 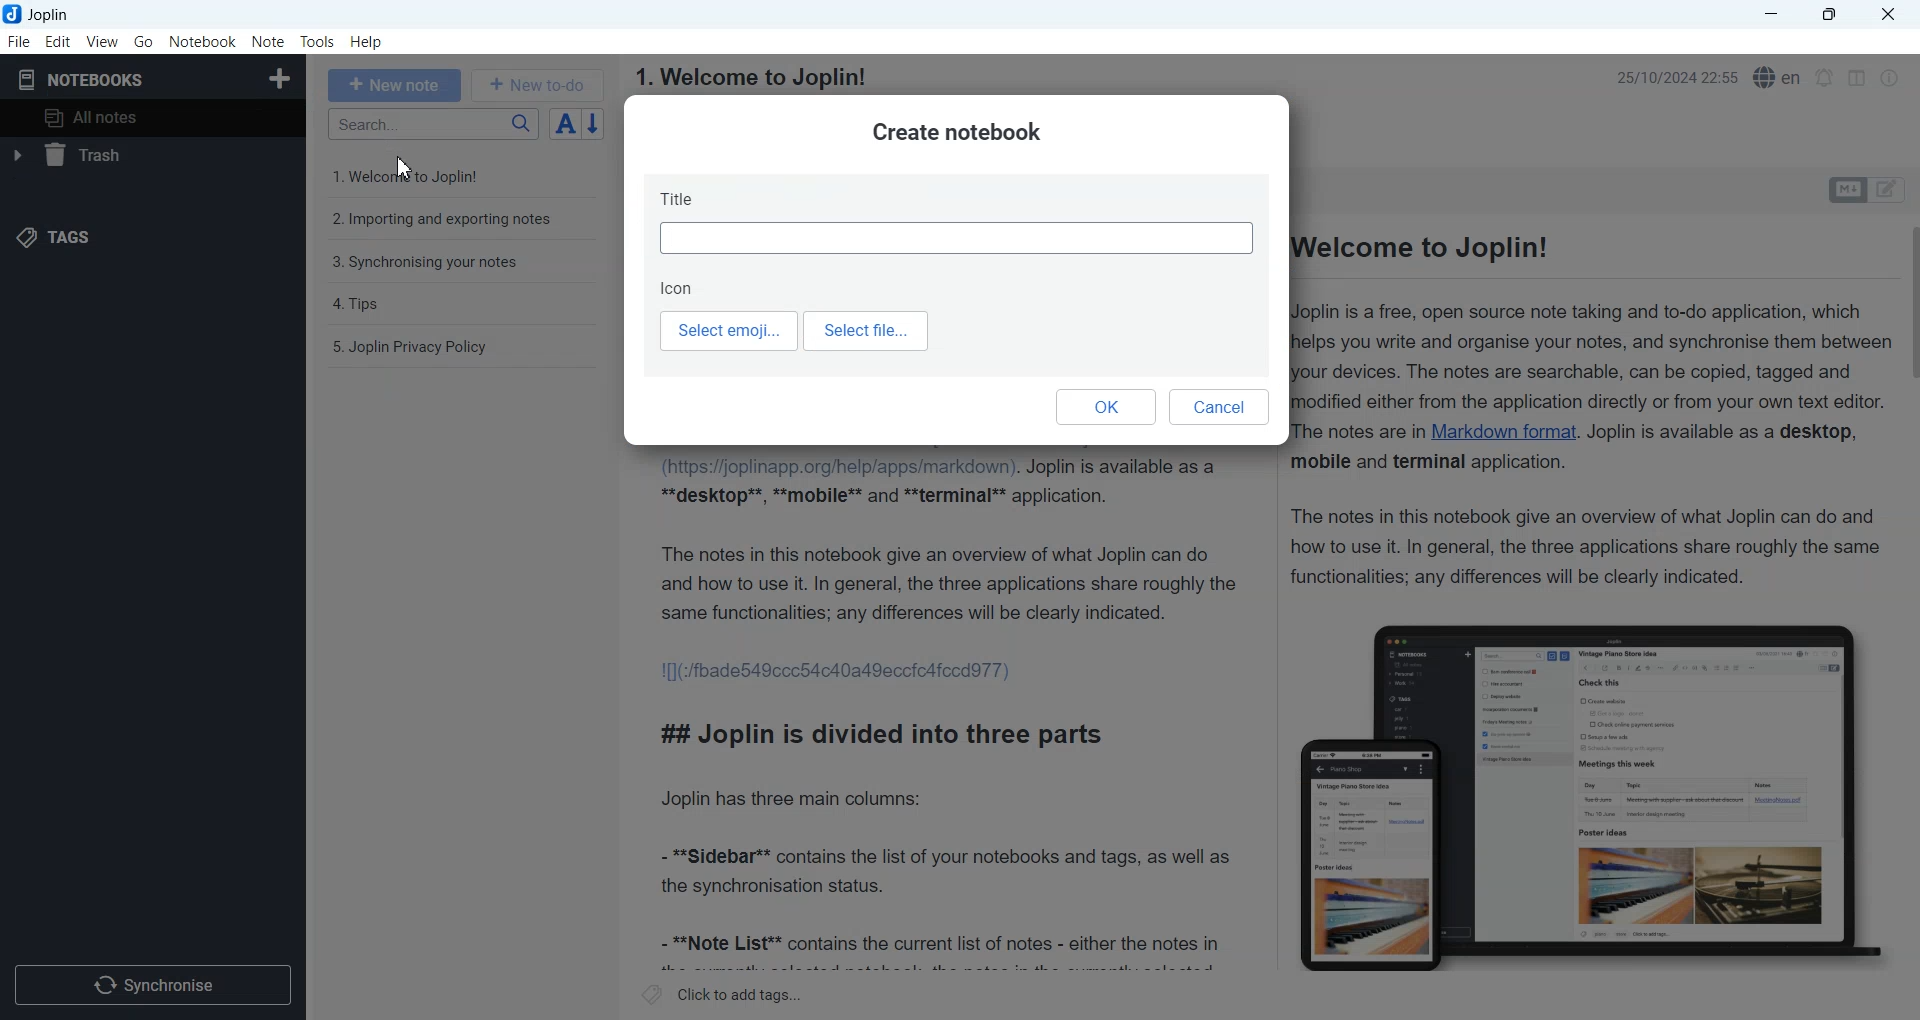 What do you see at coordinates (1592, 797) in the screenshot?
I see `Figure` at bounding box center [1592, 797].